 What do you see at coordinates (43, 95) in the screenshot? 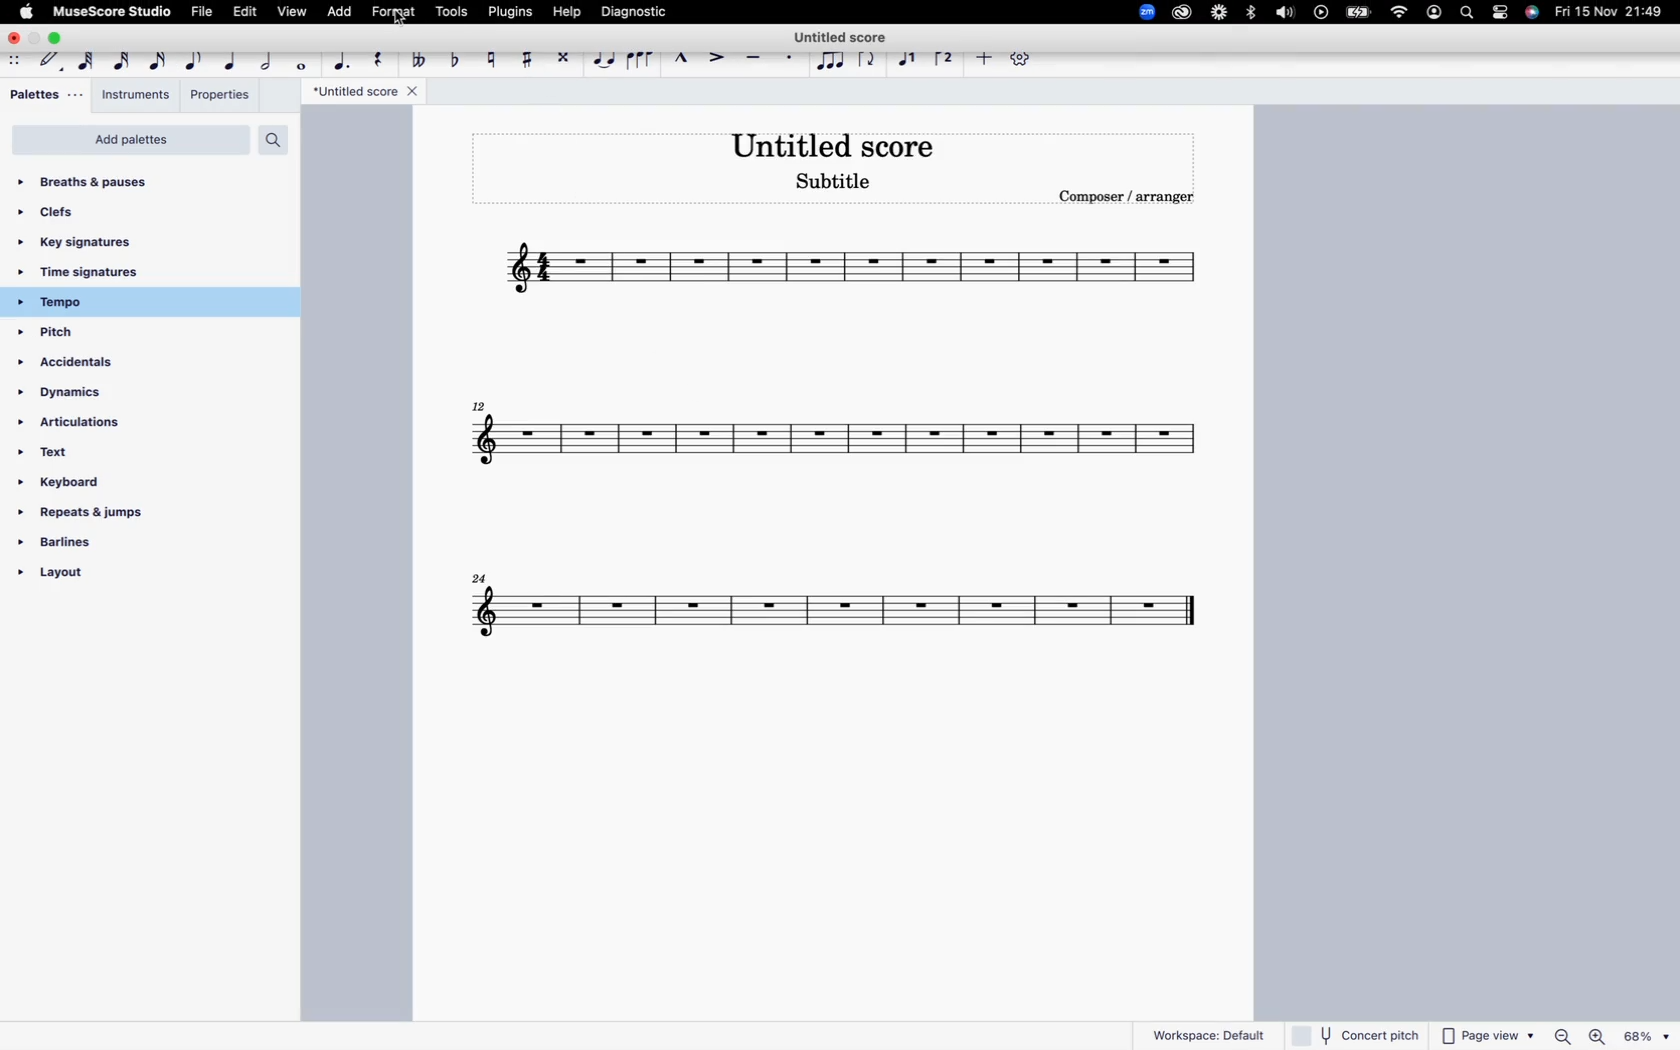
I see `palletes` at bounding box center [43, 95].